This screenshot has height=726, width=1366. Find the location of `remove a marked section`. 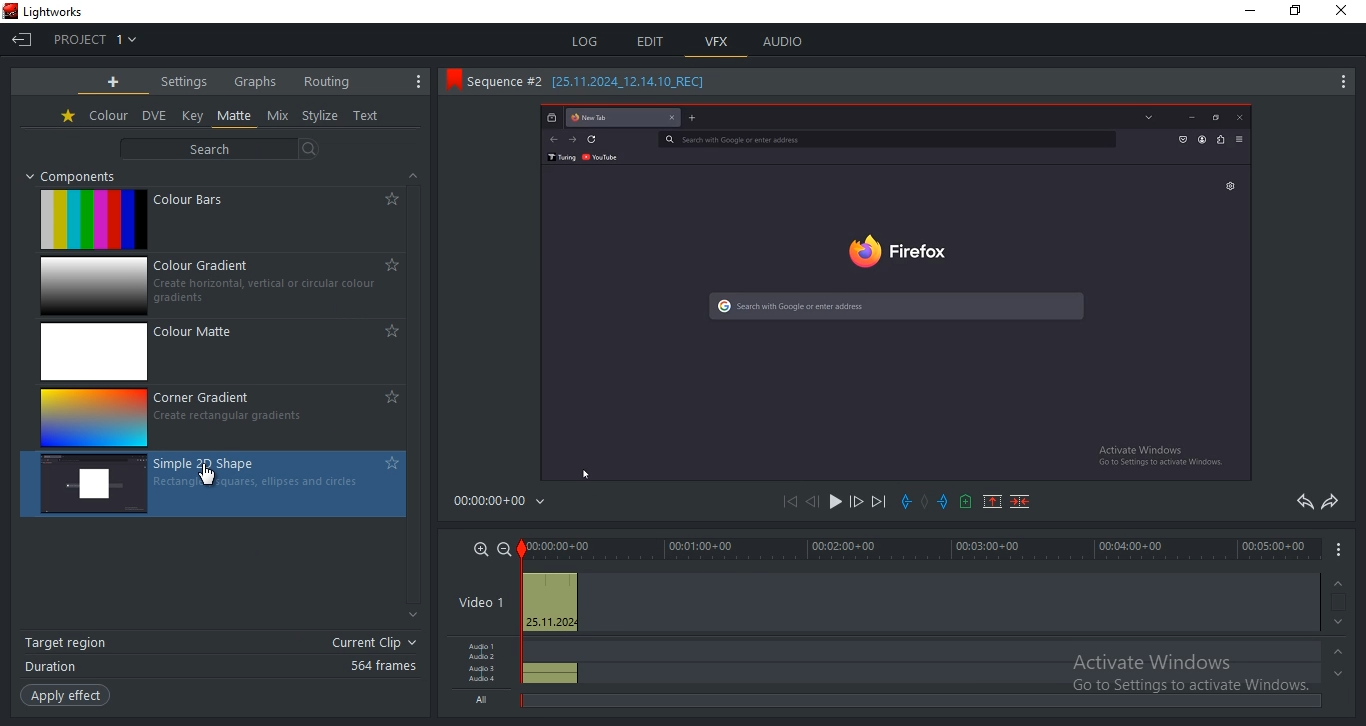

remove a marked section is located at coordinates (990, 500).